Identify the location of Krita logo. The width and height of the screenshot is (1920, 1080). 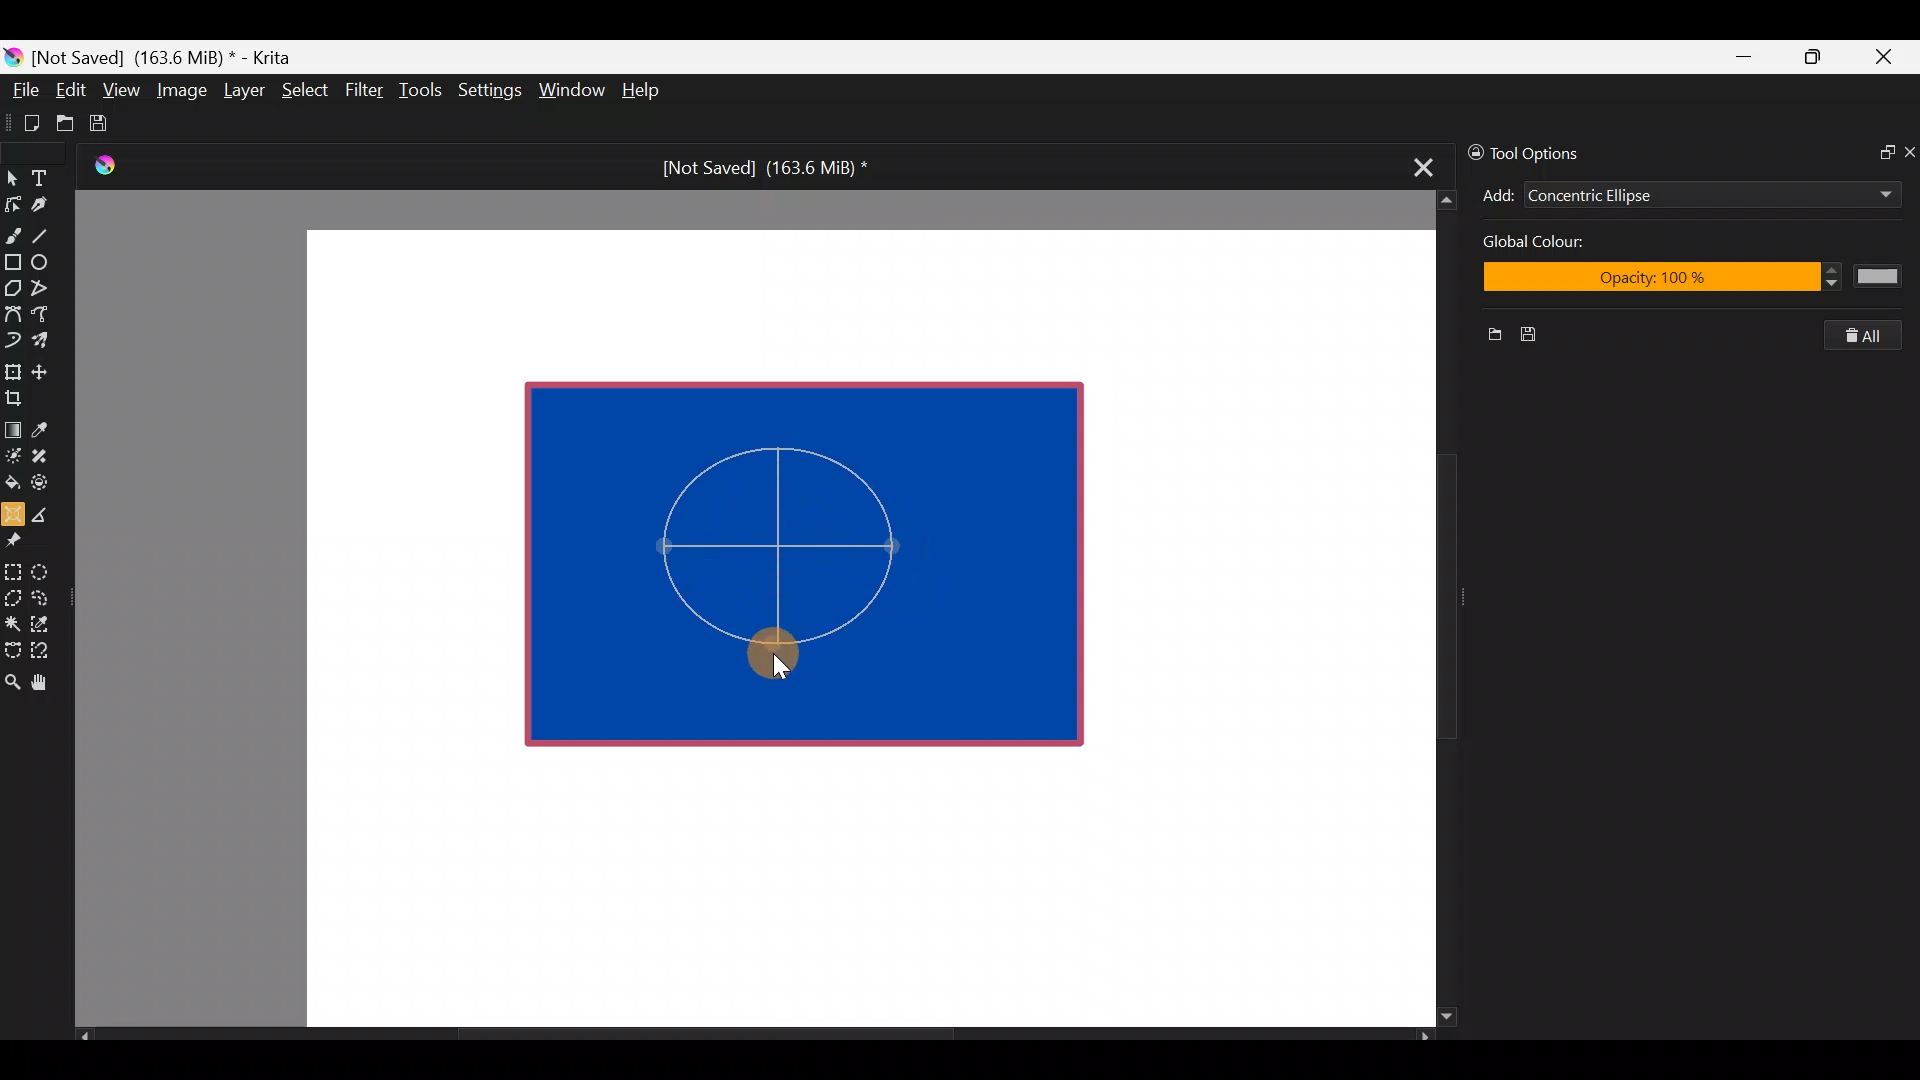
(13, 56).